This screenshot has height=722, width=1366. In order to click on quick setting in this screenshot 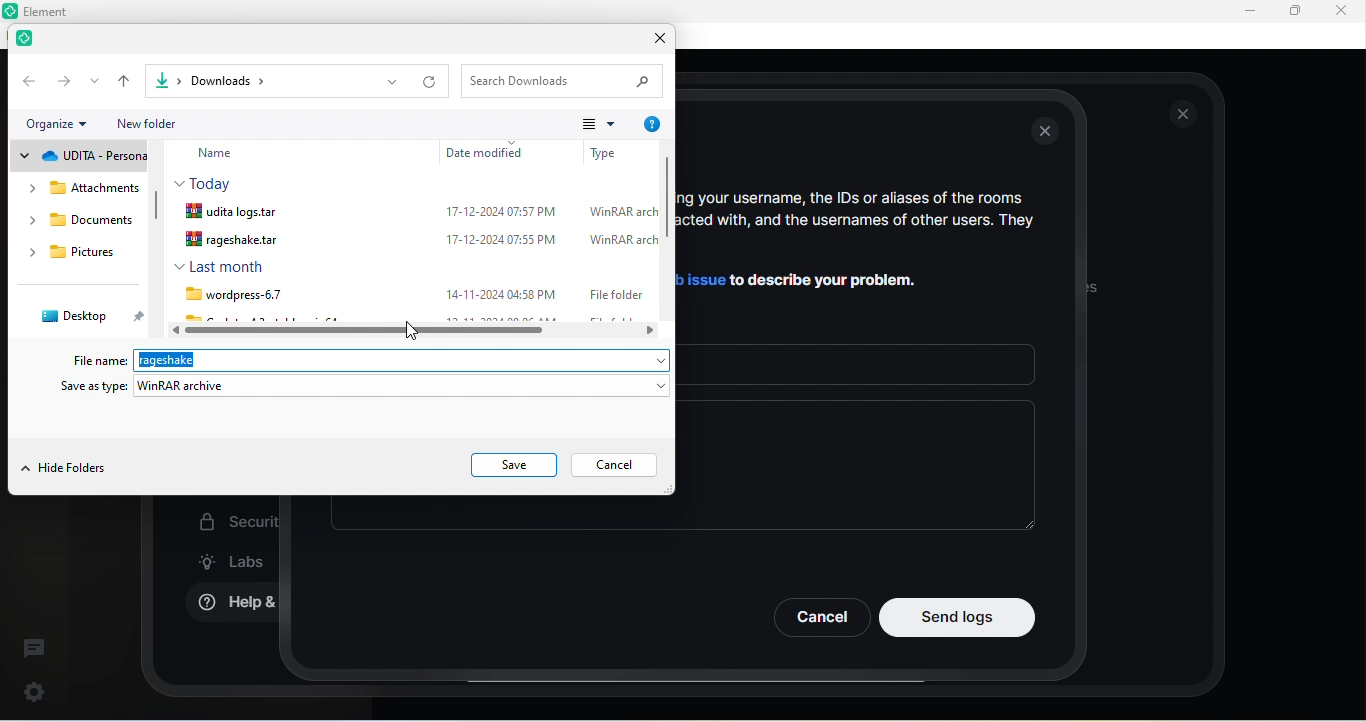, I will do `click(35, 688)`.